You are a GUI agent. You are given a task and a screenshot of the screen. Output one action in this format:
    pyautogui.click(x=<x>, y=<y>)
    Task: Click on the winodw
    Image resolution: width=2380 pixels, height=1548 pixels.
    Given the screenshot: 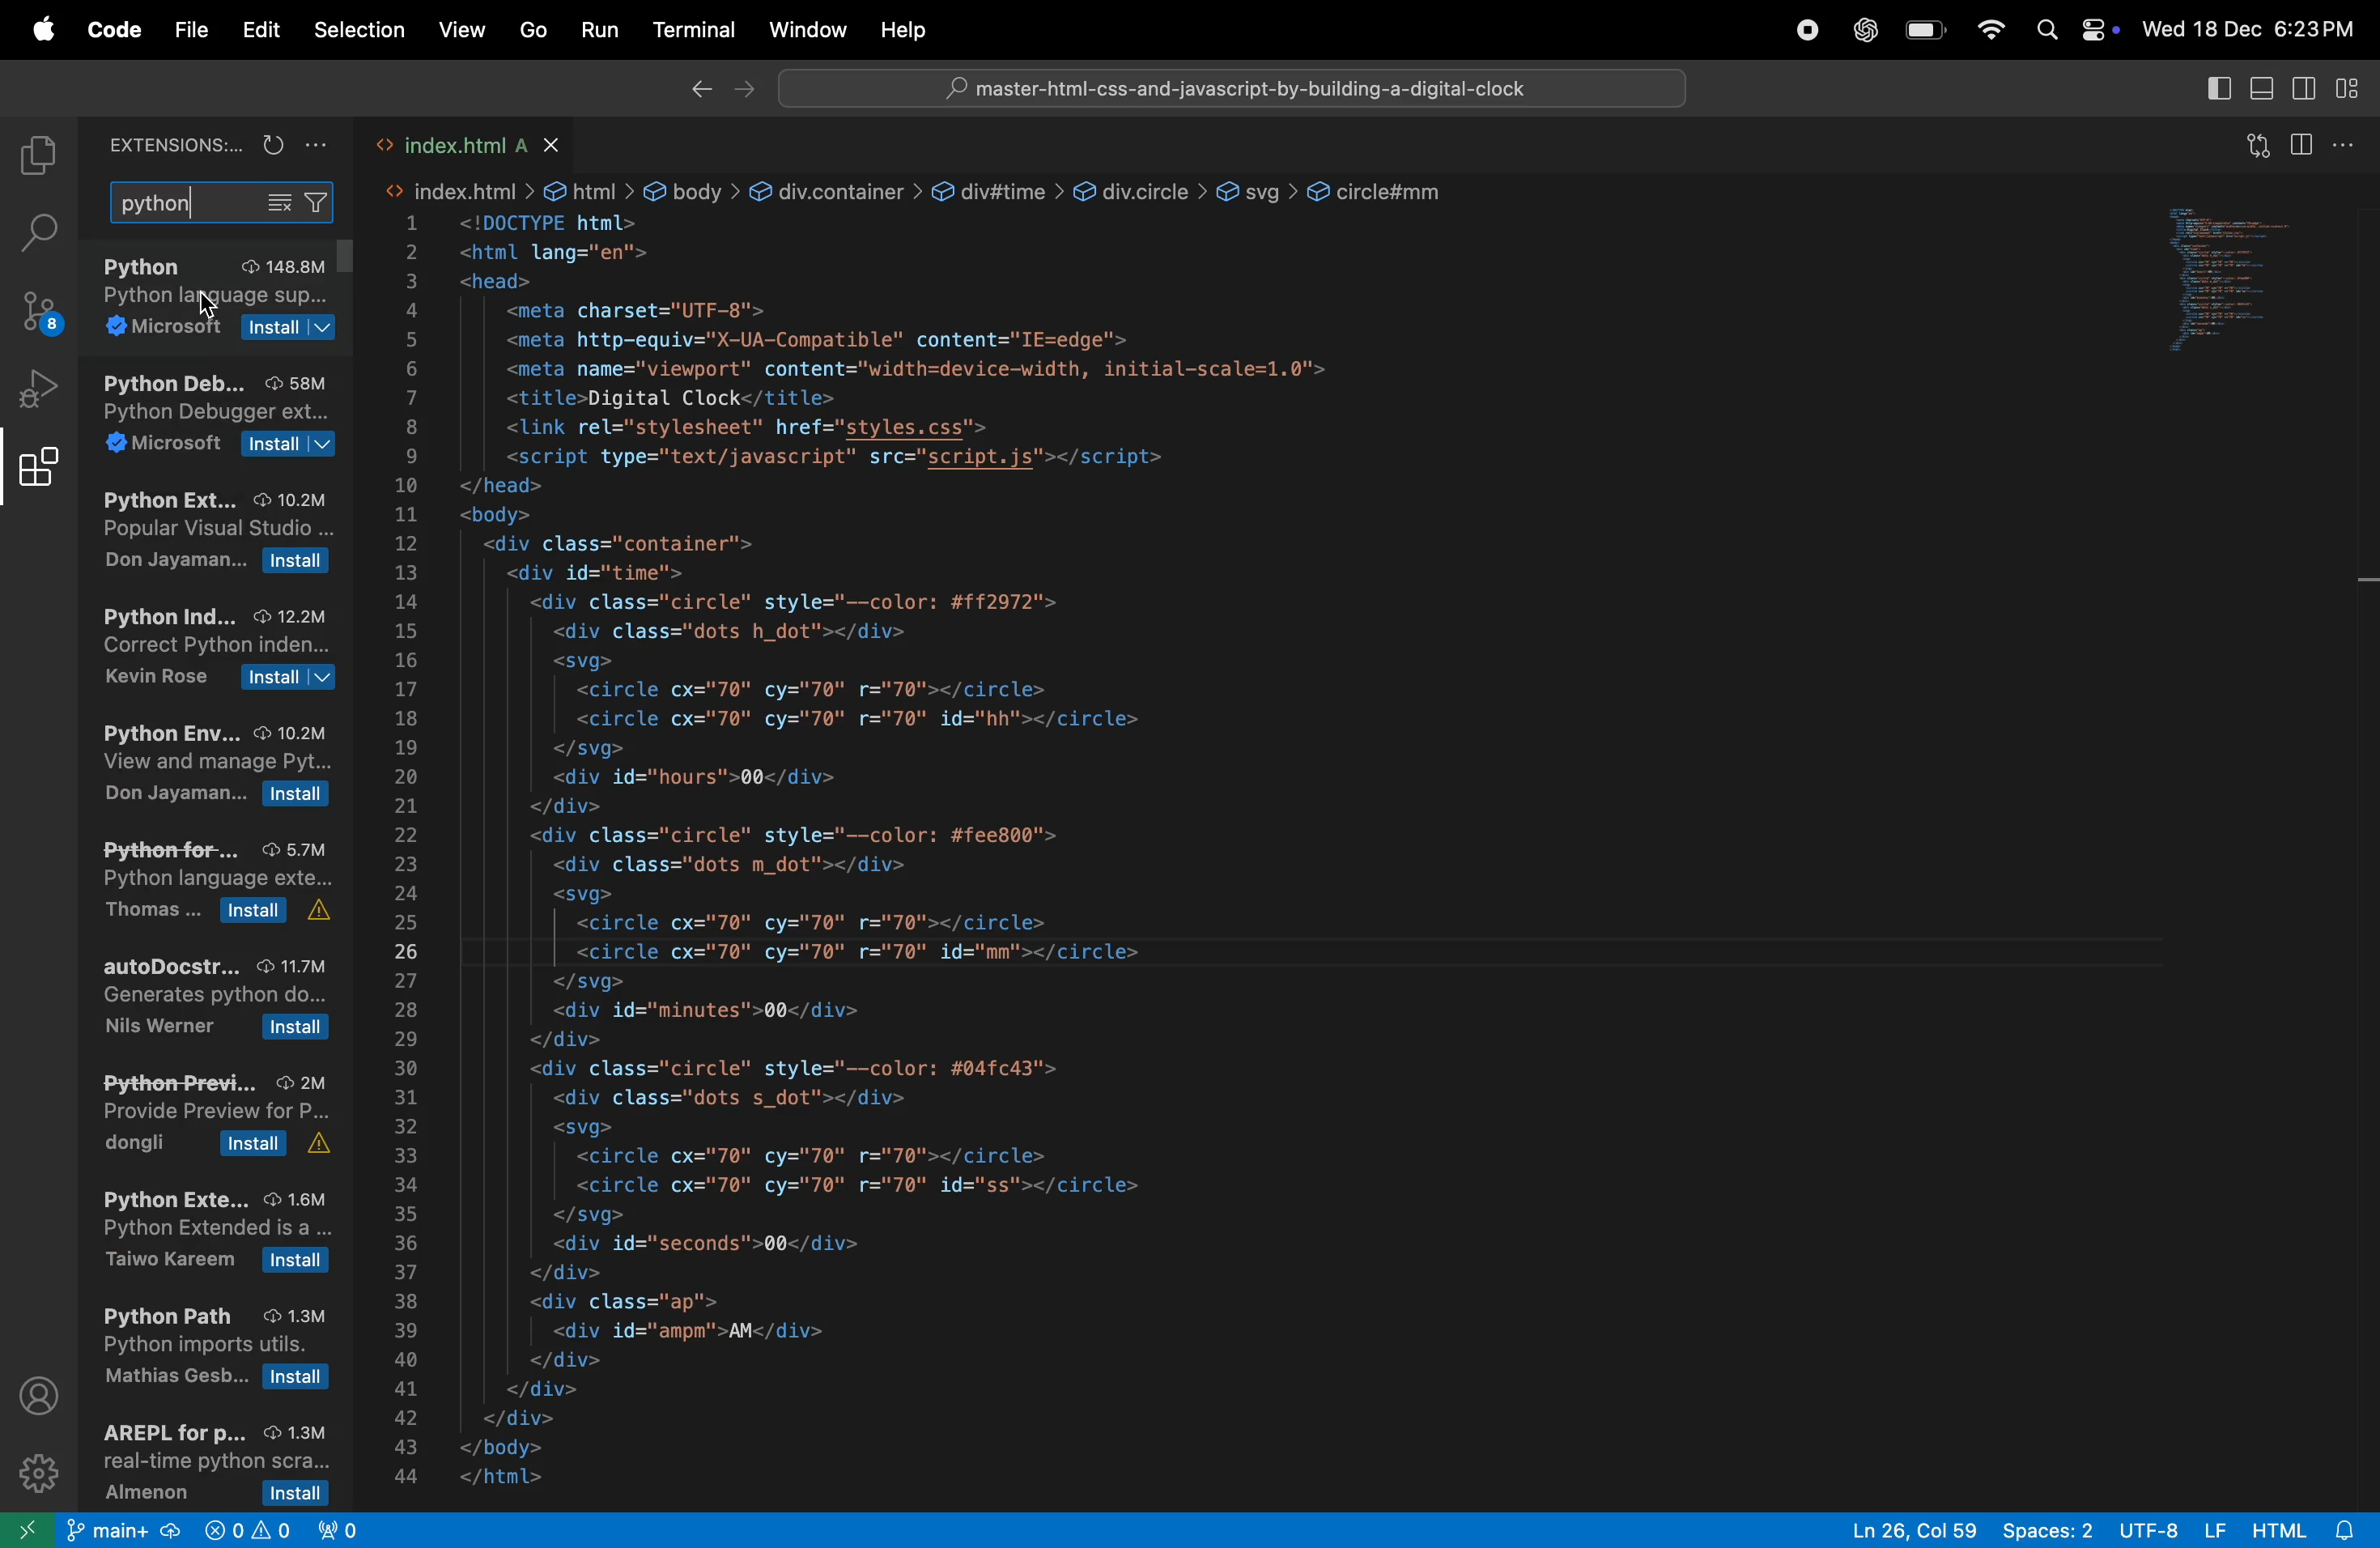 What is the action you would take?
    pyautogui.click(x=807, y=29)
    